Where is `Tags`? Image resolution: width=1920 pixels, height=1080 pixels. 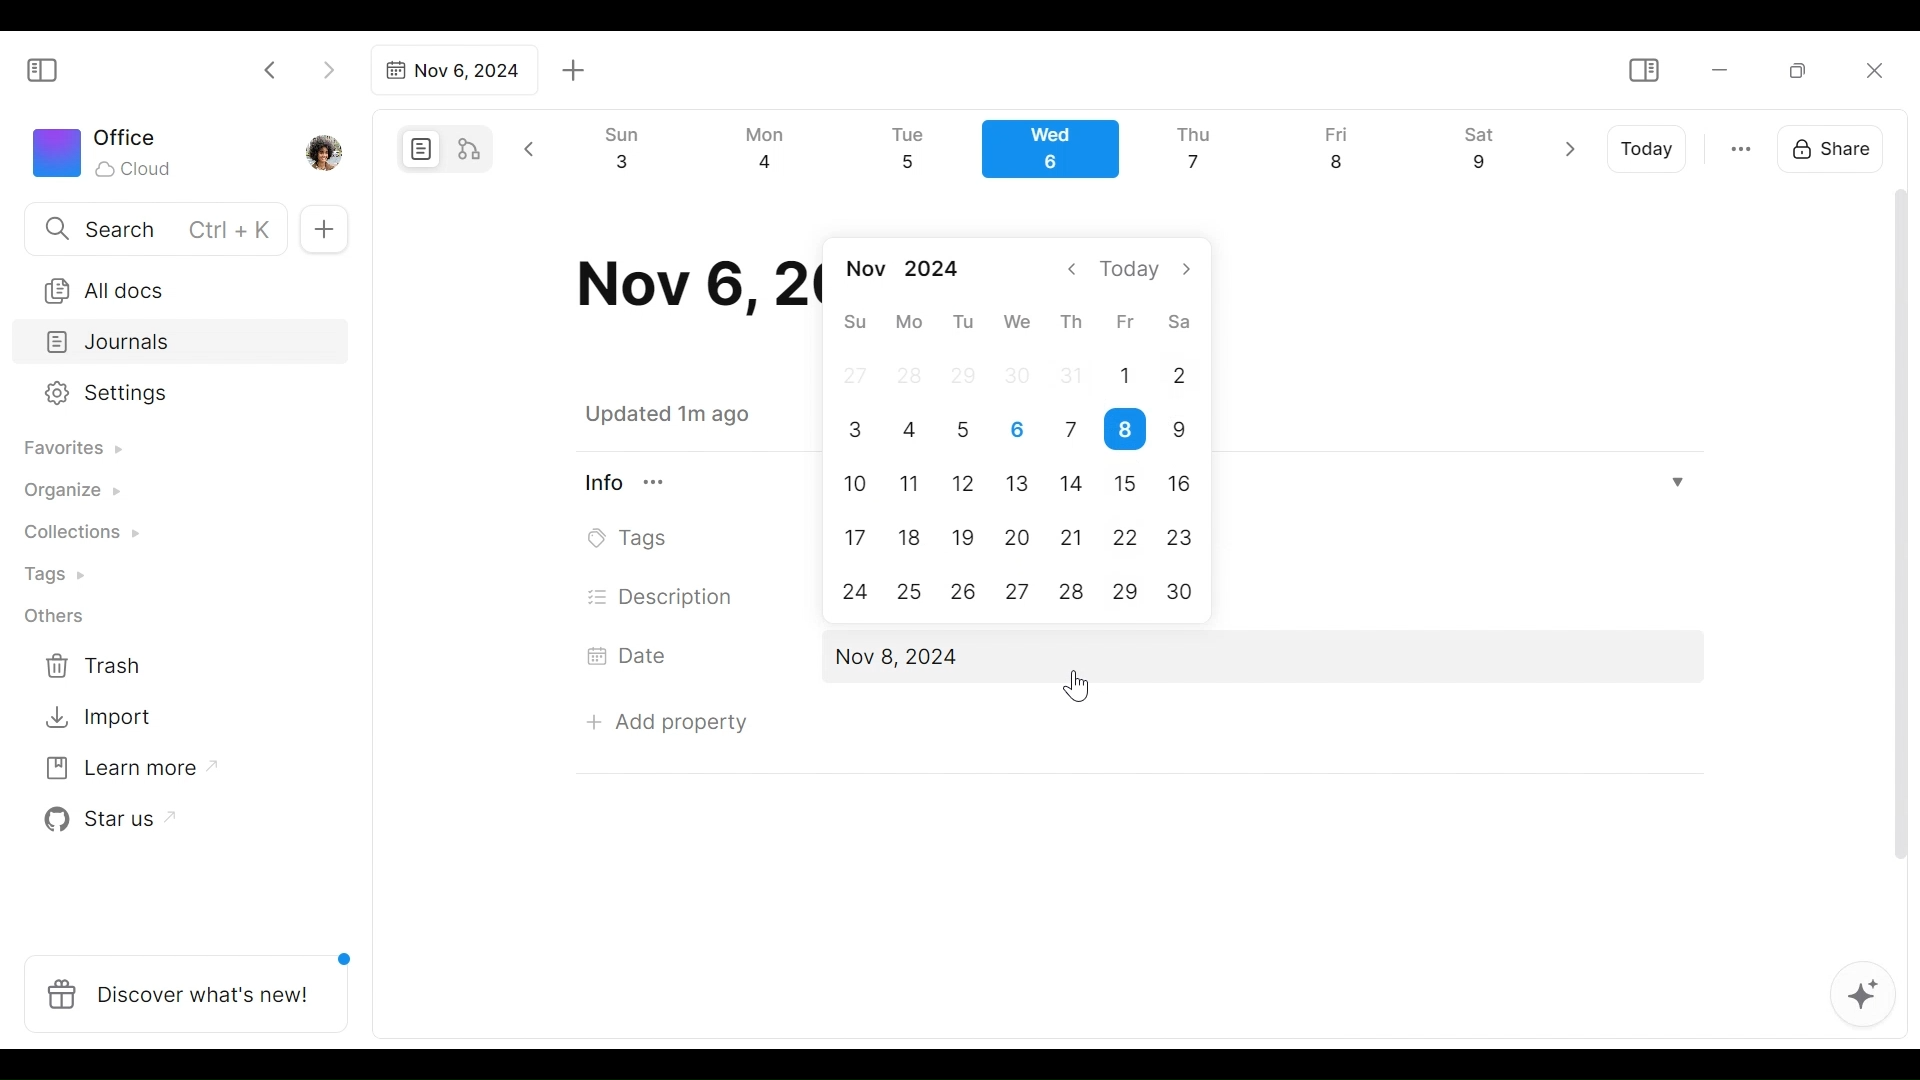 Tags is located at coordinates (633, 539).